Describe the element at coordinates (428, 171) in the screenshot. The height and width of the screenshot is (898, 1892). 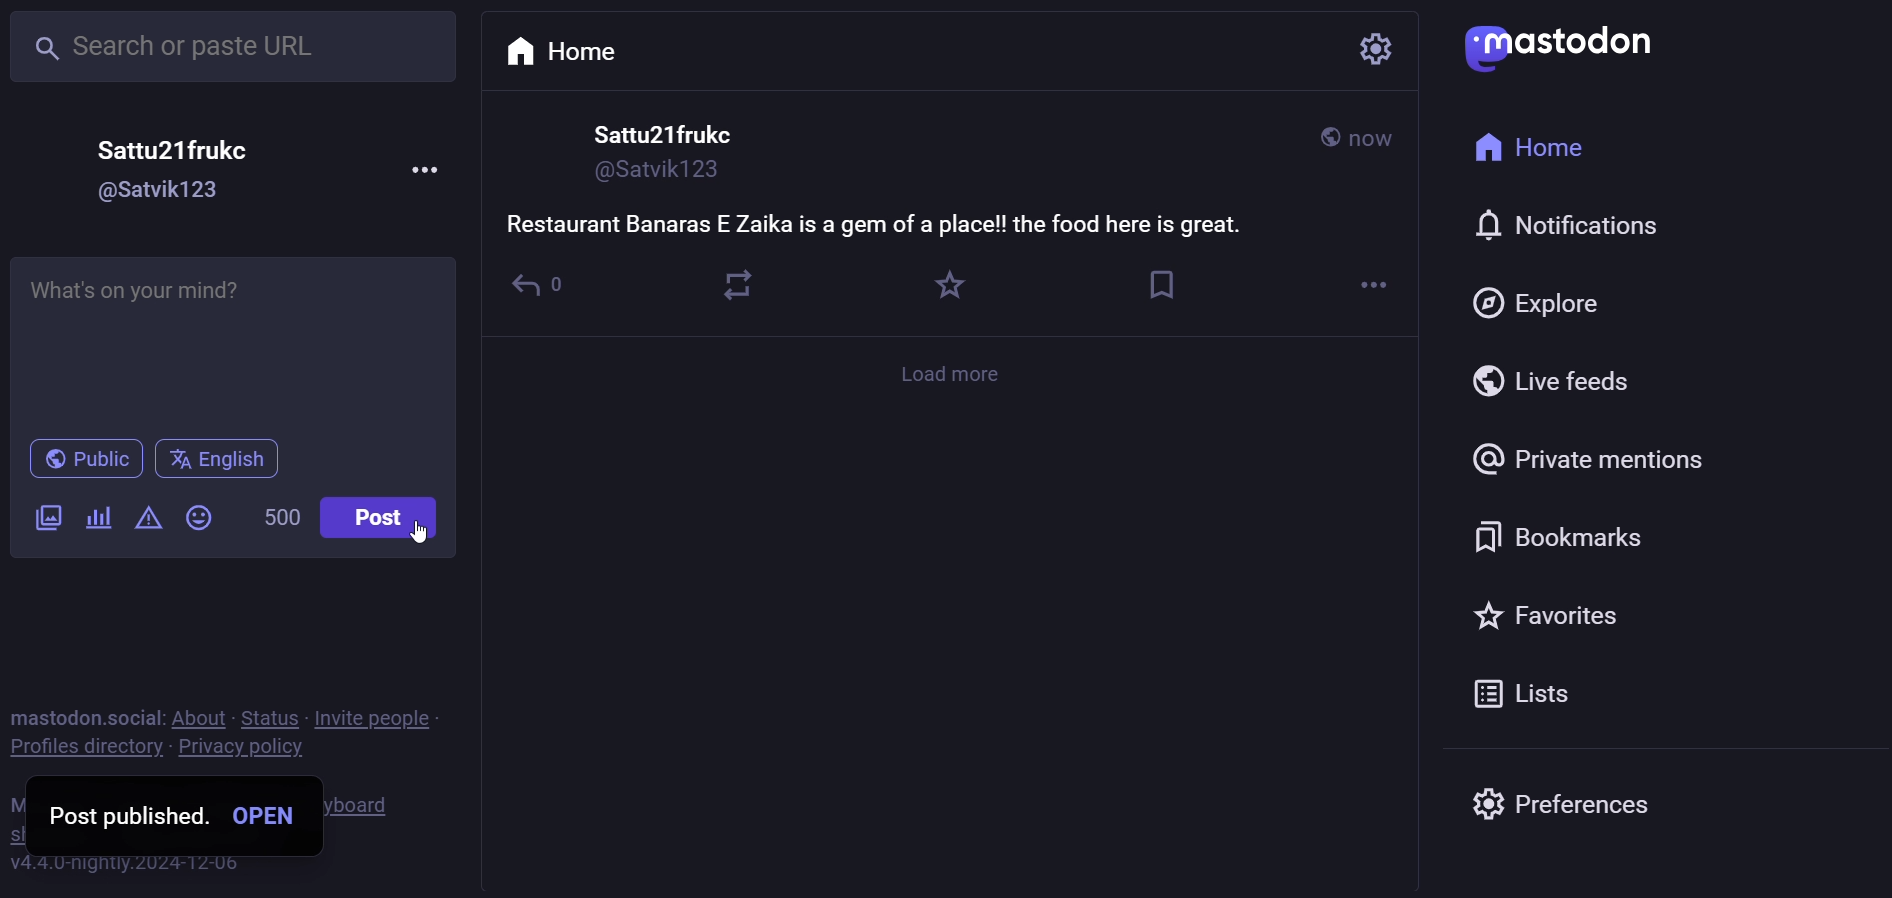
I see `more` at that location.